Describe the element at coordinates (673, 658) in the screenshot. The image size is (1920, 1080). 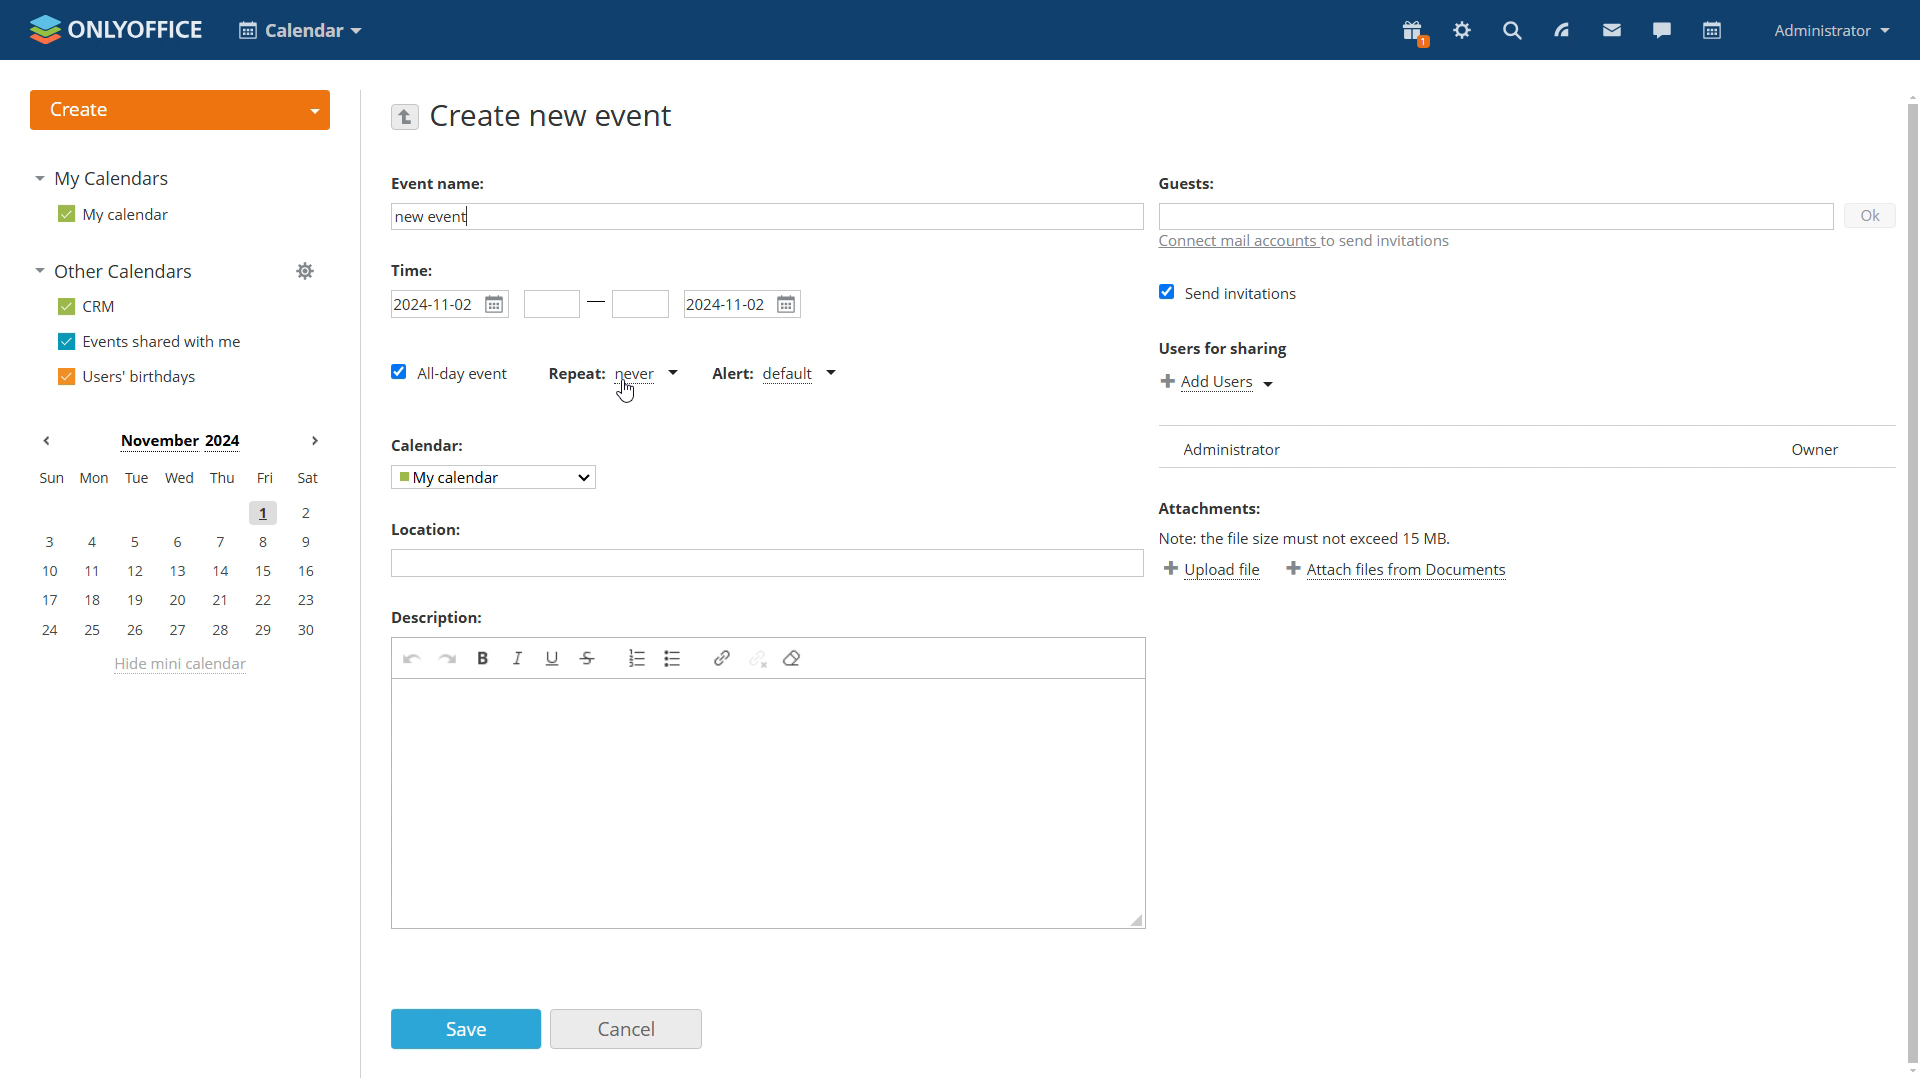
I see `insert/remove bulleted list` at that location.